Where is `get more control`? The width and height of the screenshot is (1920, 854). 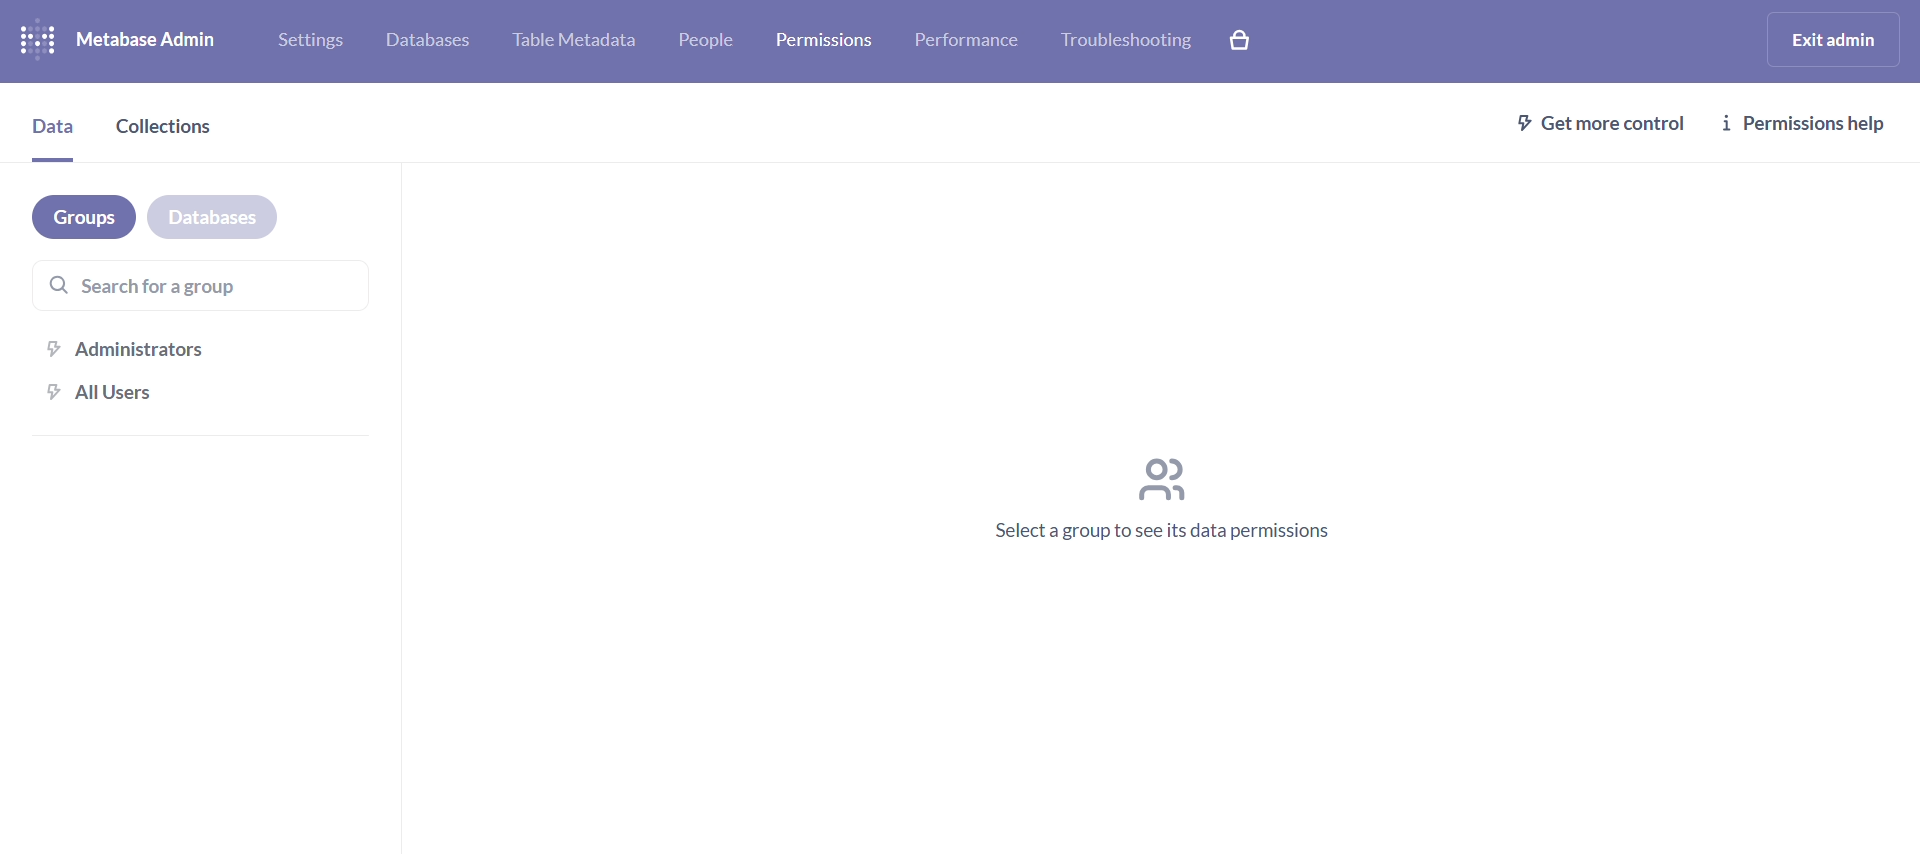 get more control is located at coordinates (1597, 122).